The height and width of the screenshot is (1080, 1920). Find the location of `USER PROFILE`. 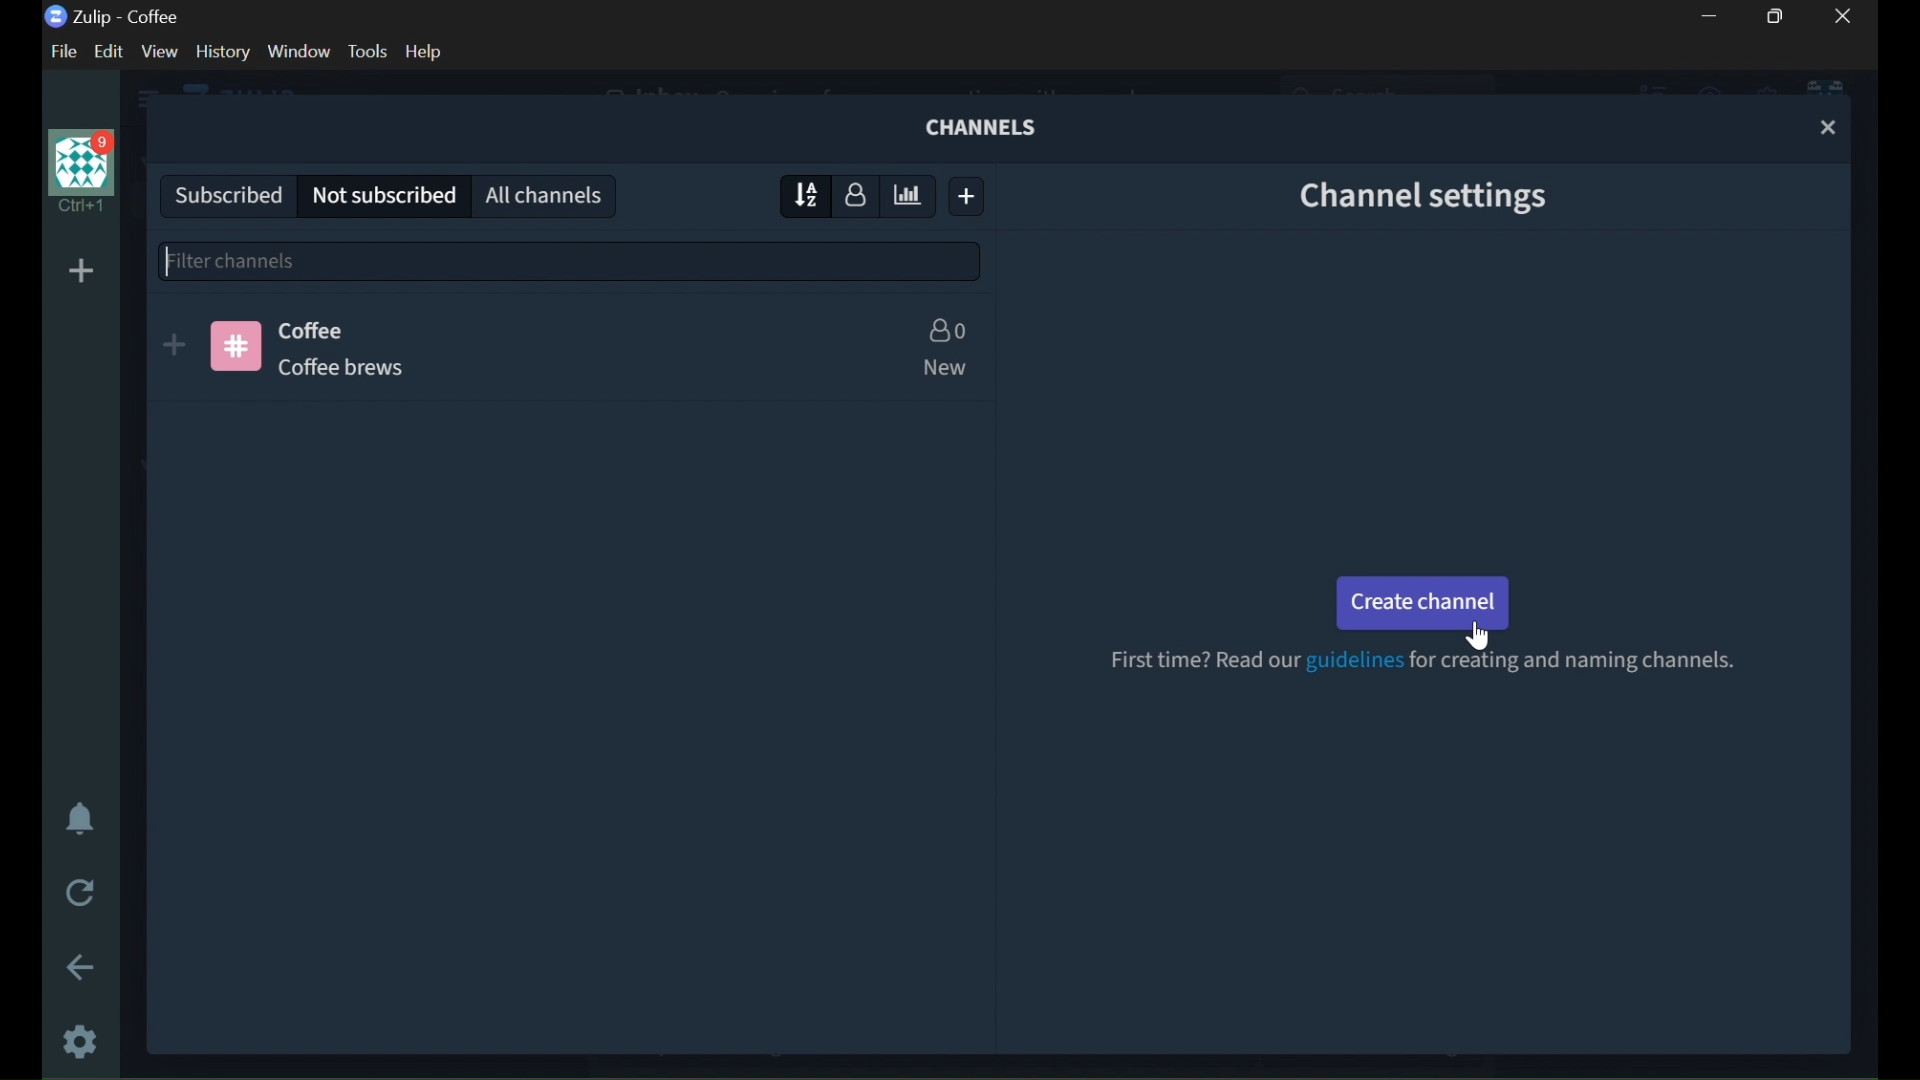

USER PROFILE is located at coordinates (78, 171).